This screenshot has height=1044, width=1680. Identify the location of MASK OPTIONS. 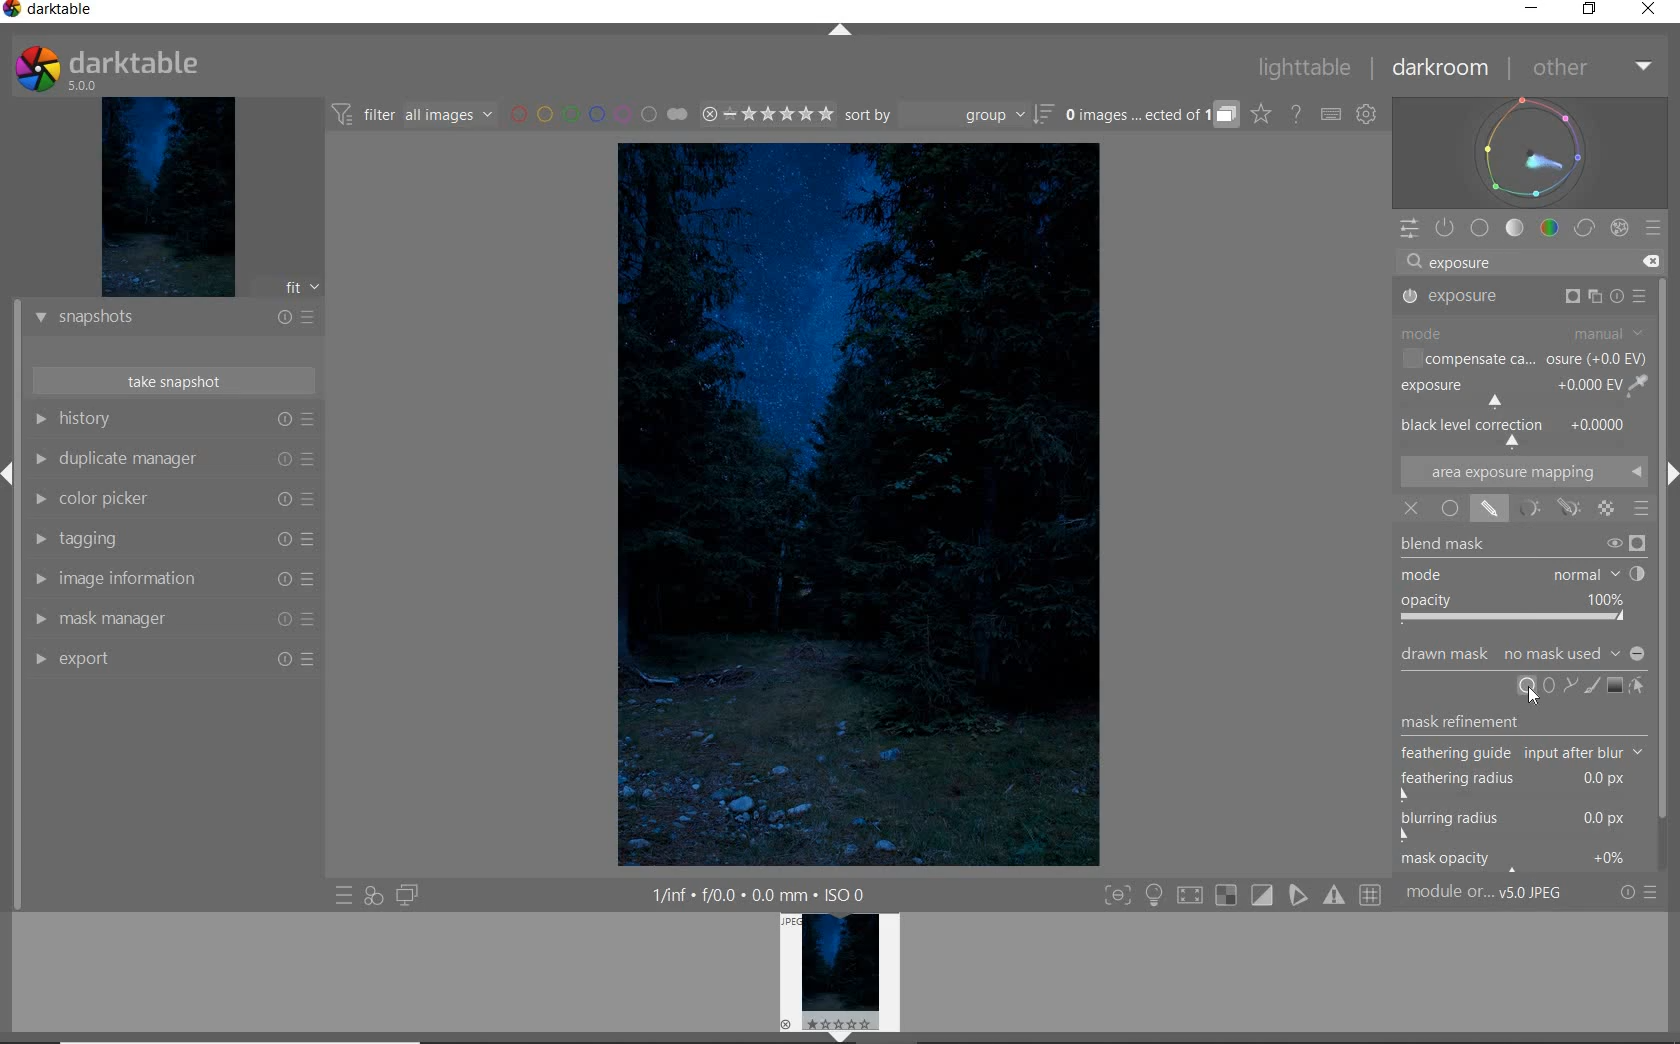
(1546, 508).